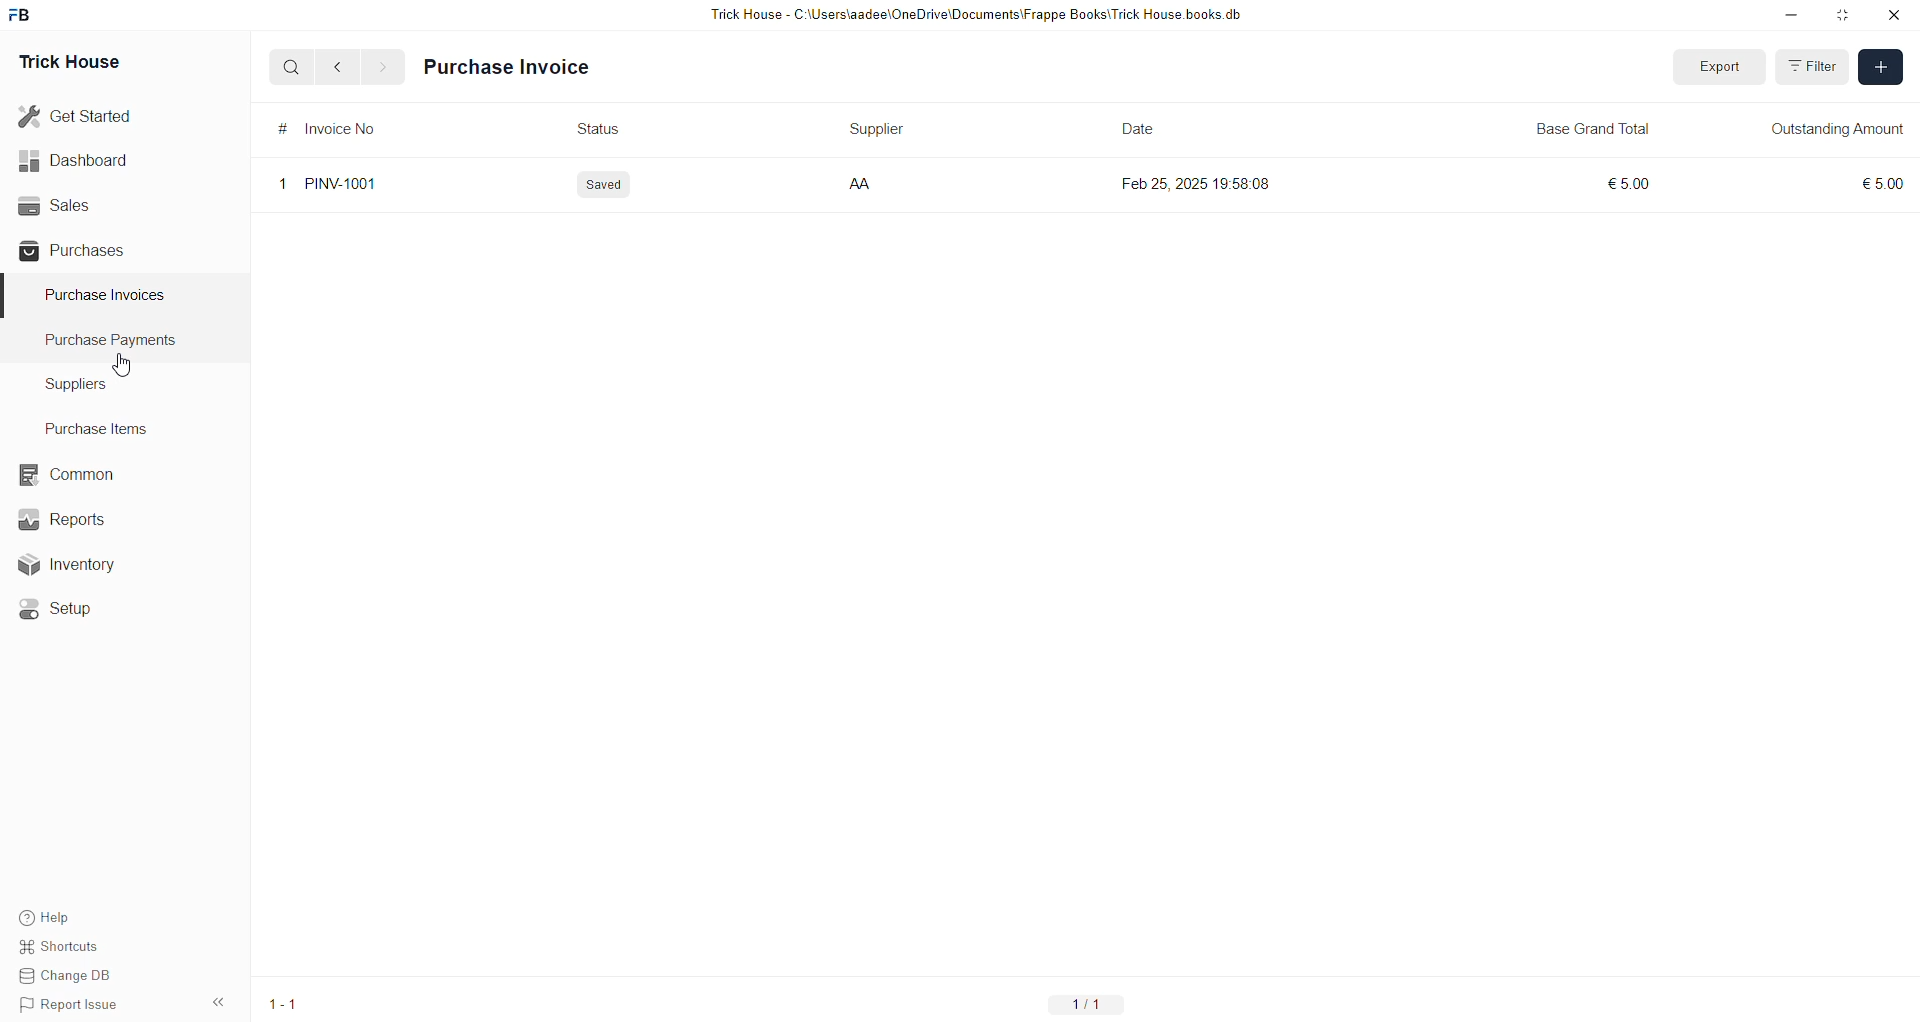  Describe the element at coordinates (44, 918) in the screenshot. I see `Help` at that location.